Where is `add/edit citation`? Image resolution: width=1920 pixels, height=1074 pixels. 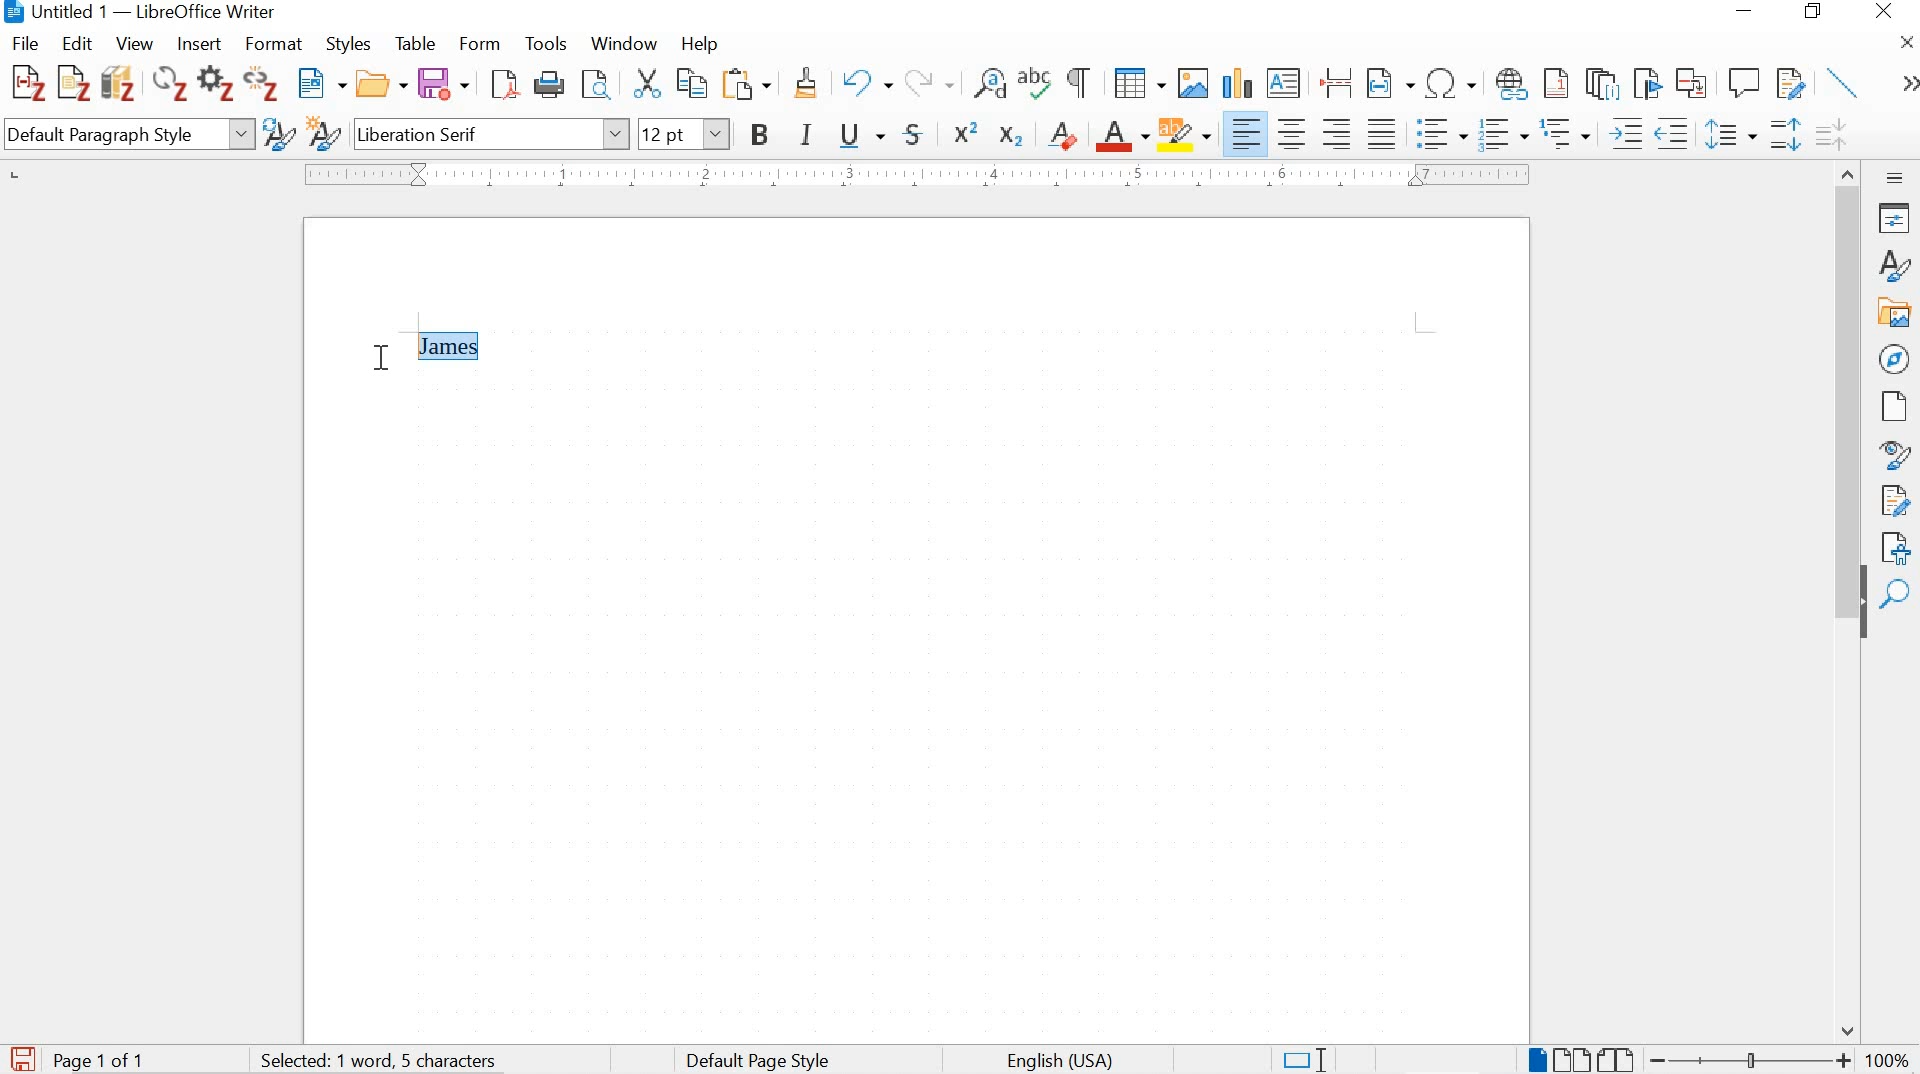
add/edit citation is located at coordinates (28, 84).